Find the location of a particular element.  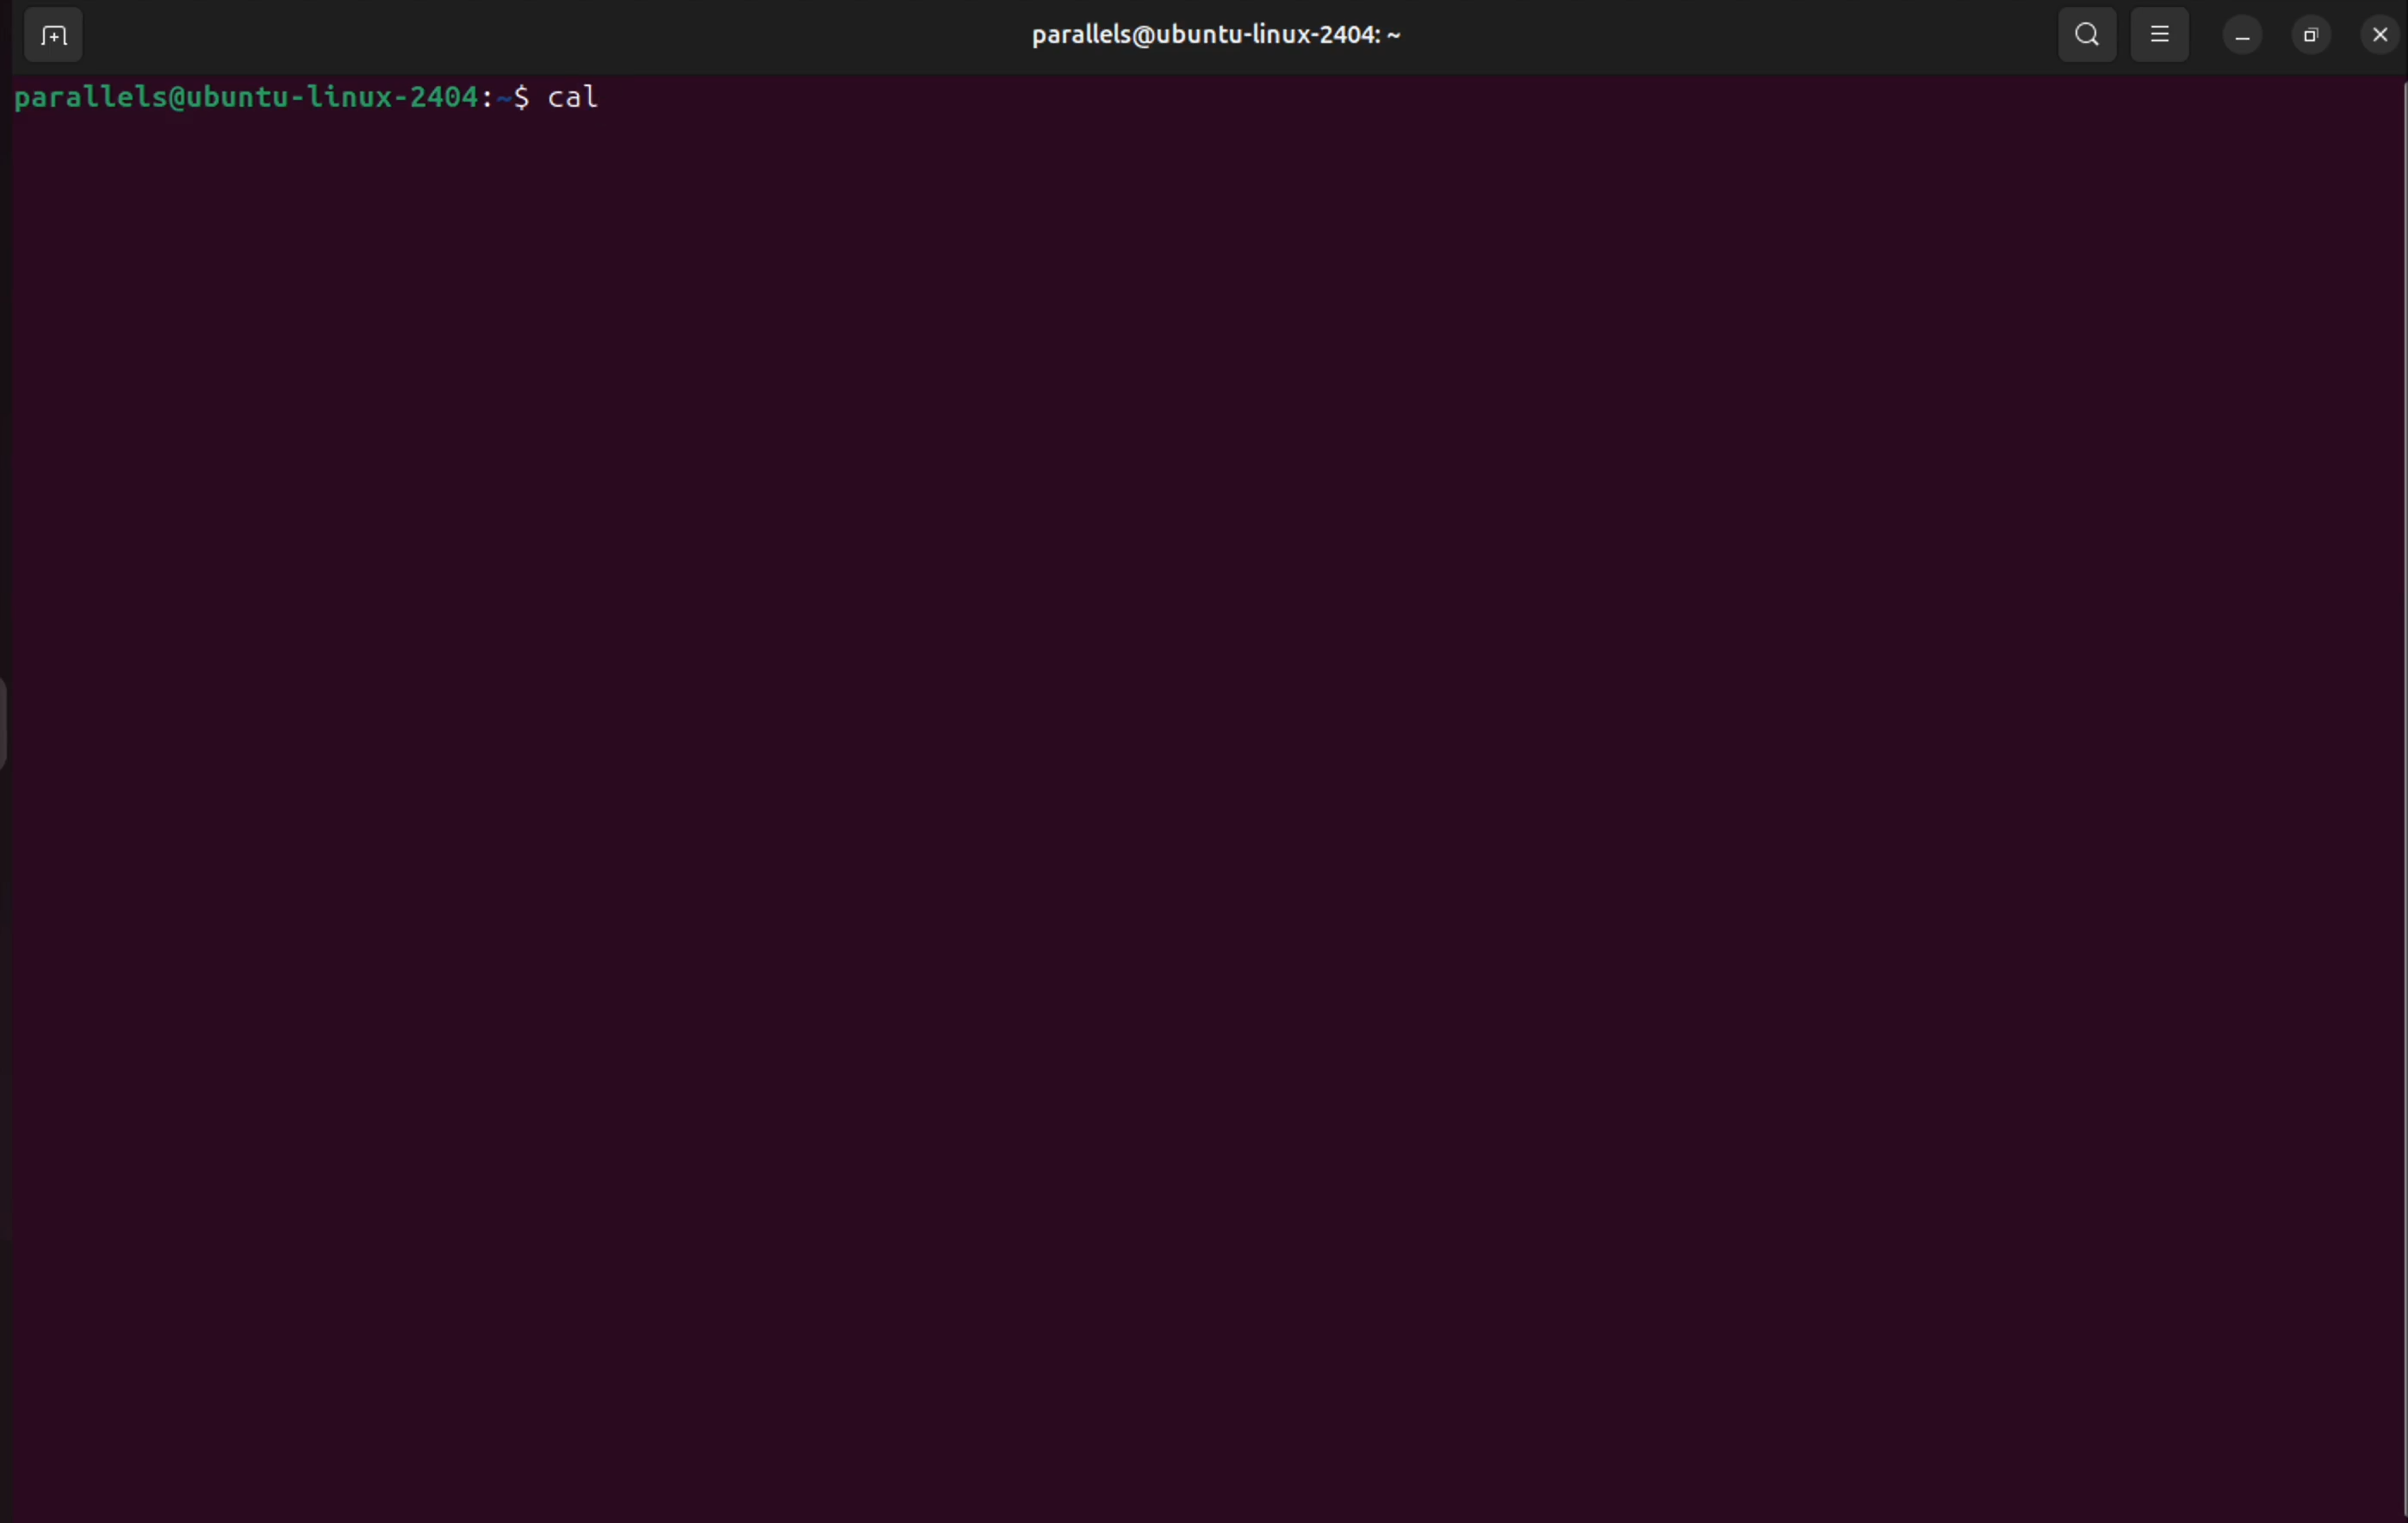

add terminal is located at coordinates (53, 30).